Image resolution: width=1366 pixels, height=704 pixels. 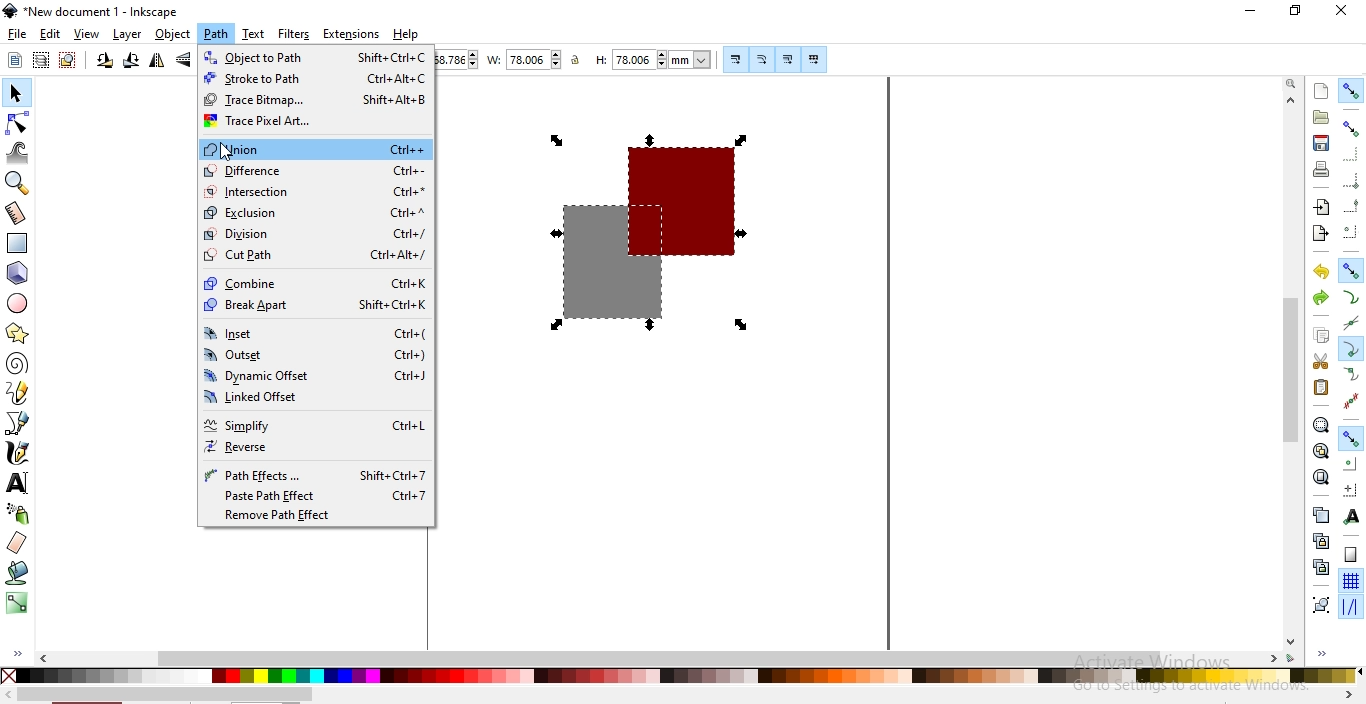 What do you see at coordinates (316, 356) in the screenshot?
I see `outset` at bounding box center [316, 356].